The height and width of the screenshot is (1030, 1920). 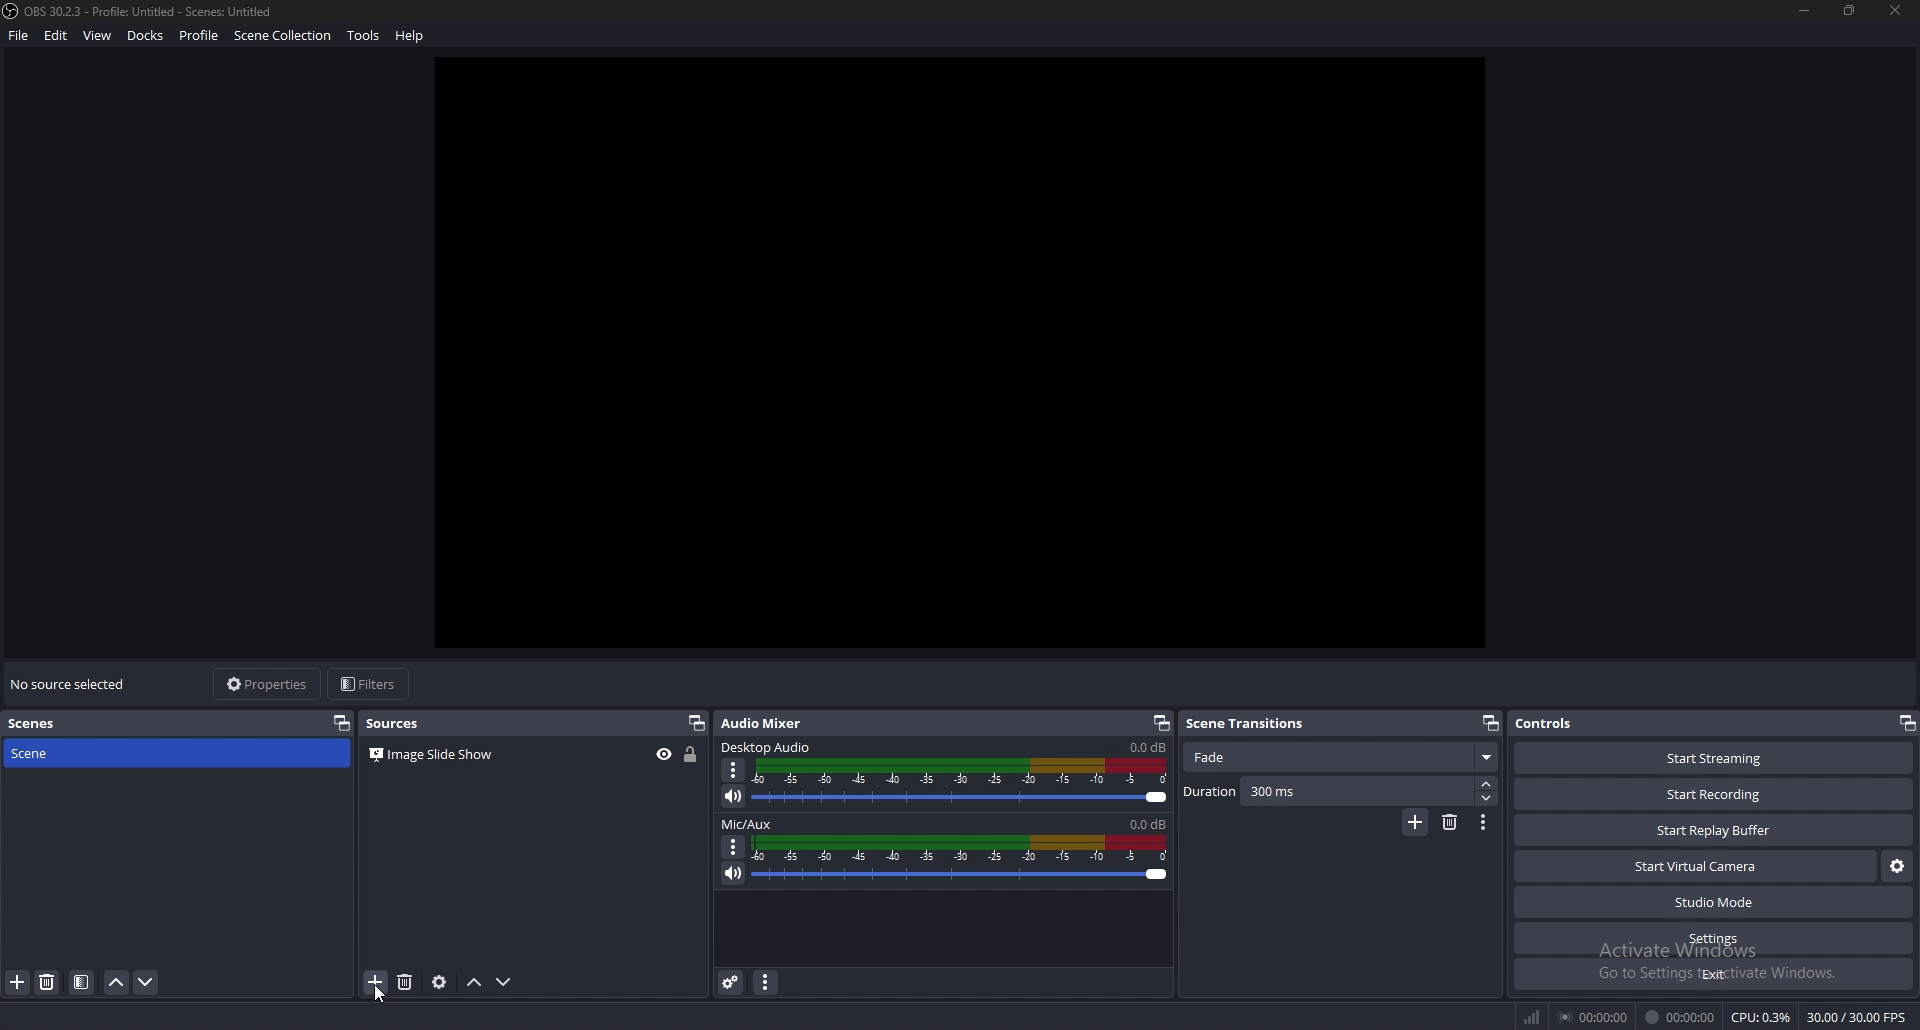 I want to click on profile, so click(x=199, y=35).